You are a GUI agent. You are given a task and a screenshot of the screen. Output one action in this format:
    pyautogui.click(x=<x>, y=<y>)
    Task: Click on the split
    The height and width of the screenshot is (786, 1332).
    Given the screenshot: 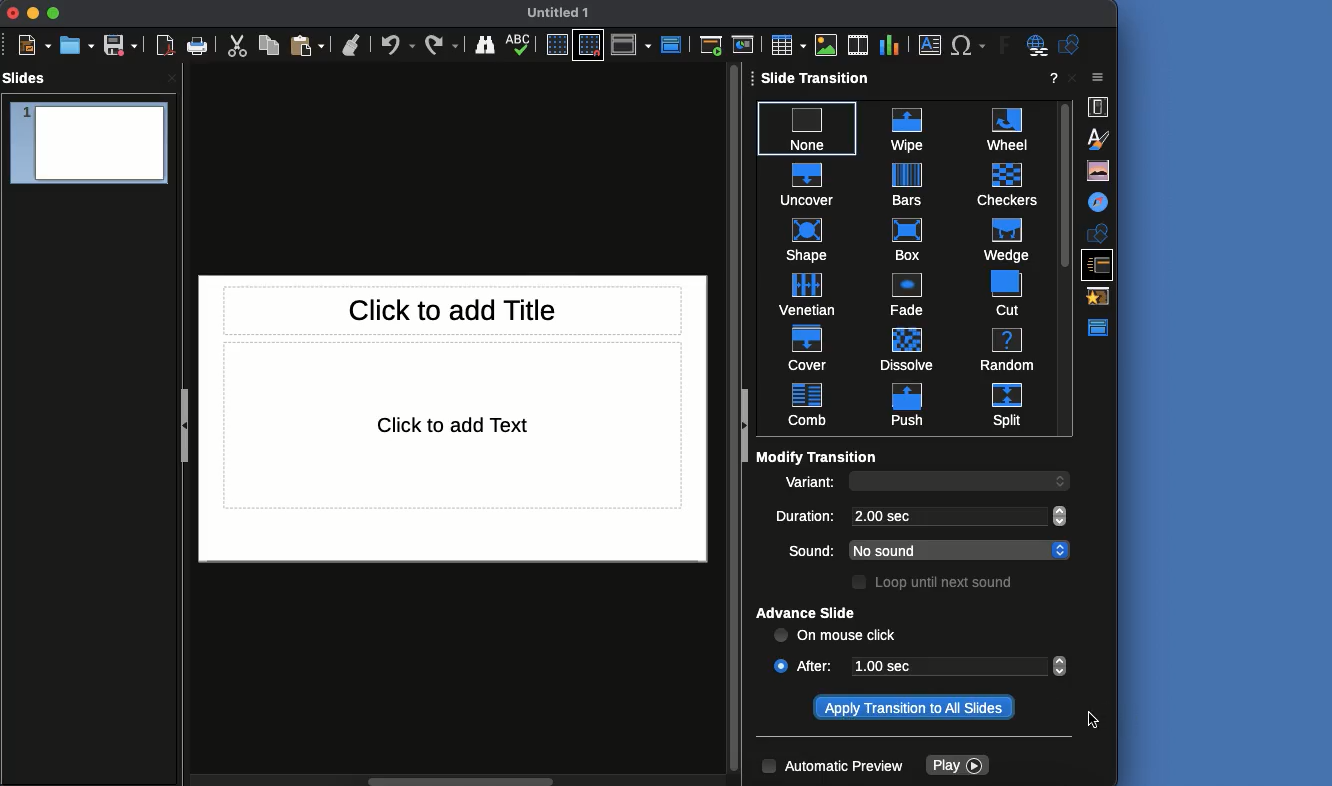 What is the action you would take?
    pyautogui.click(x=1007, y=404)
    